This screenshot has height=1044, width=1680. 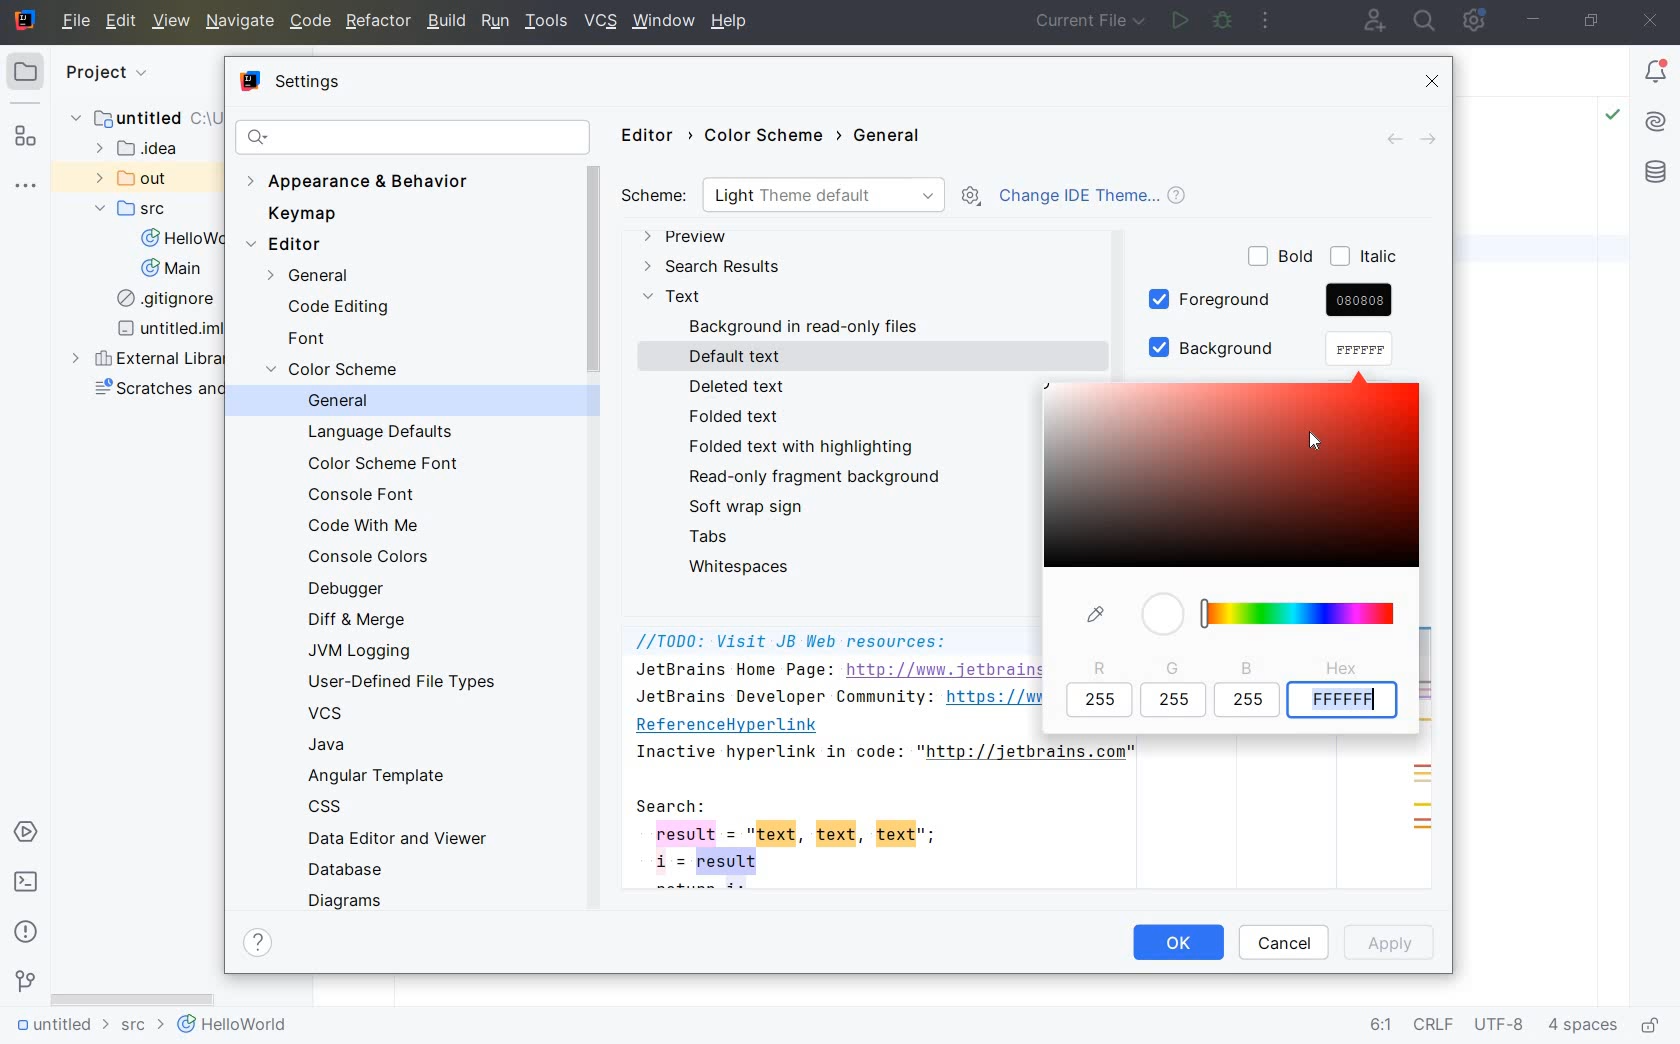 What do you see at coordinates (151, 150) in the screenshot?
I see `idea` at bounding box center [151, 150].